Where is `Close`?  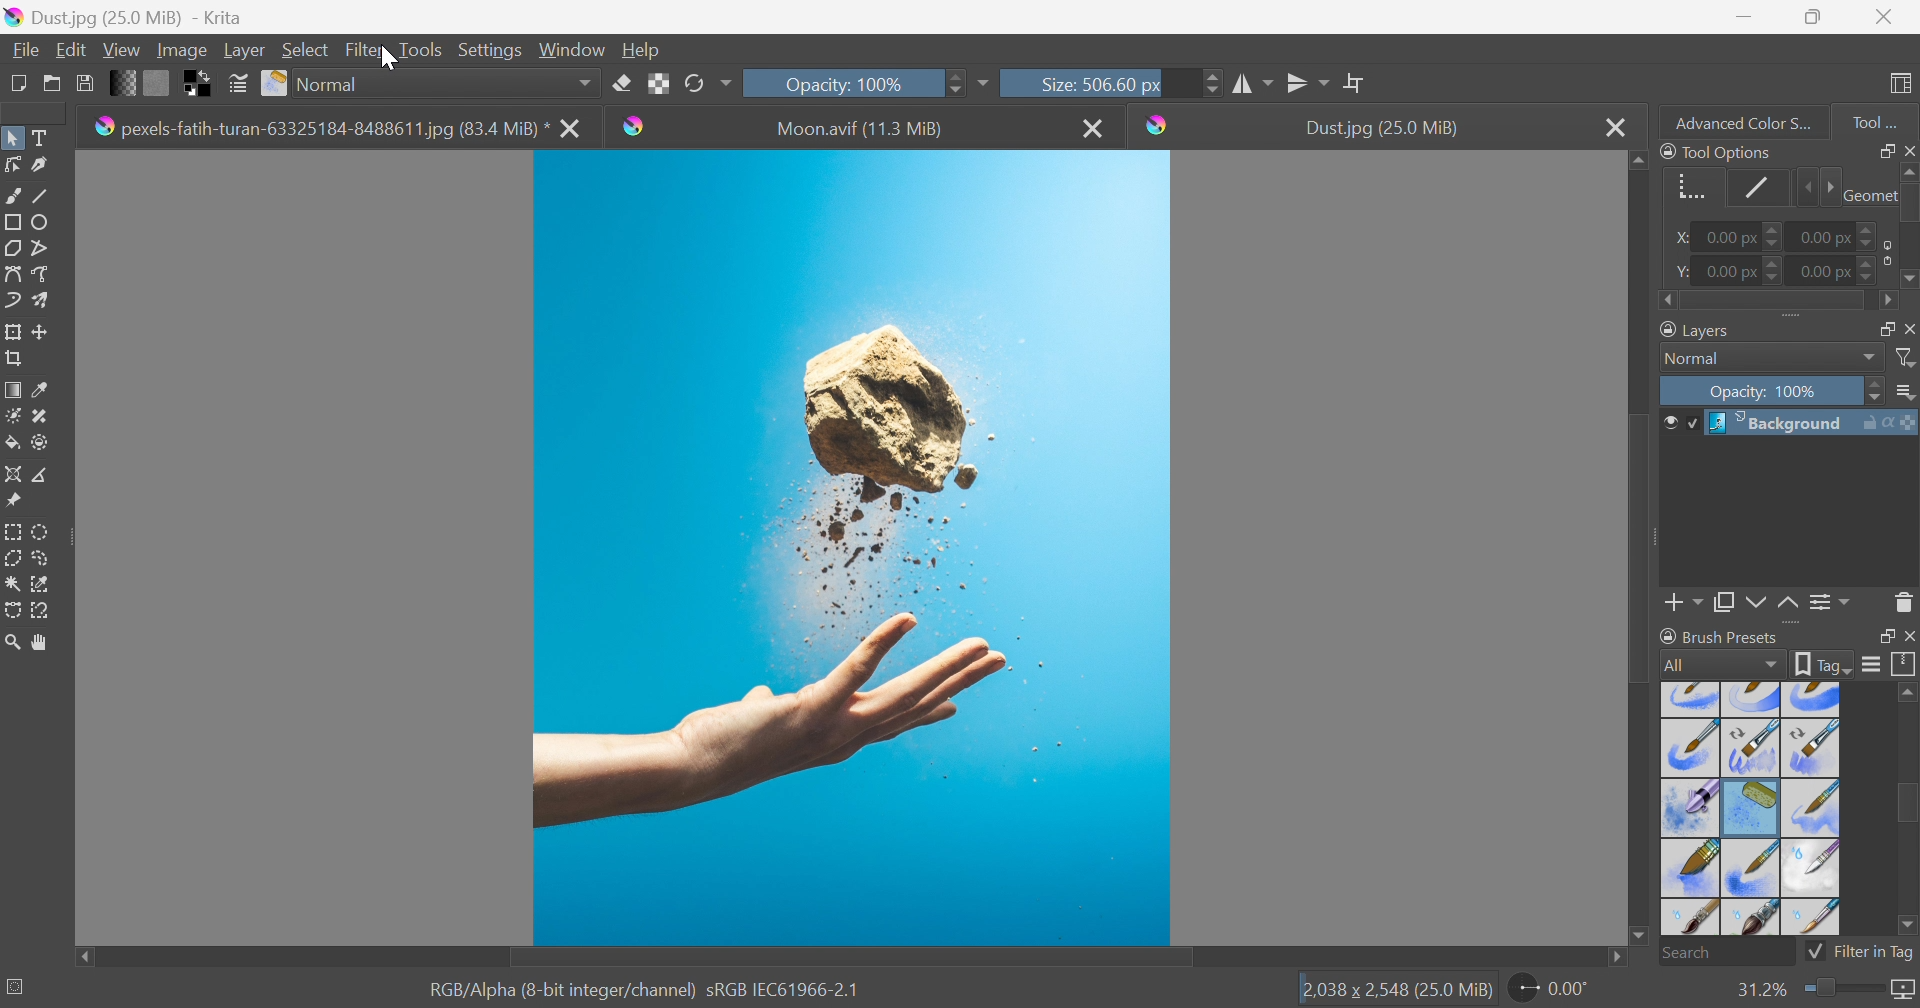
Close is located at coordinates (1908, 637).